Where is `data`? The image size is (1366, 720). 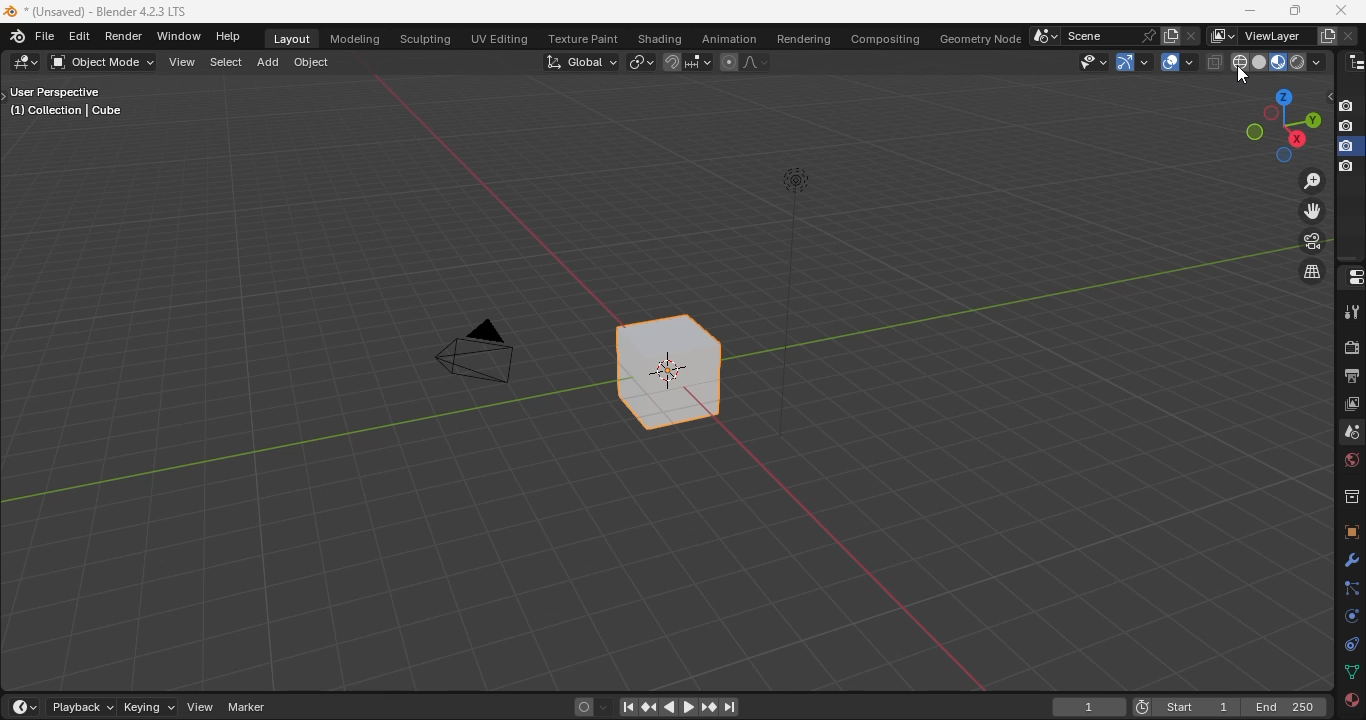
data is located at coordinates (1352, 672).